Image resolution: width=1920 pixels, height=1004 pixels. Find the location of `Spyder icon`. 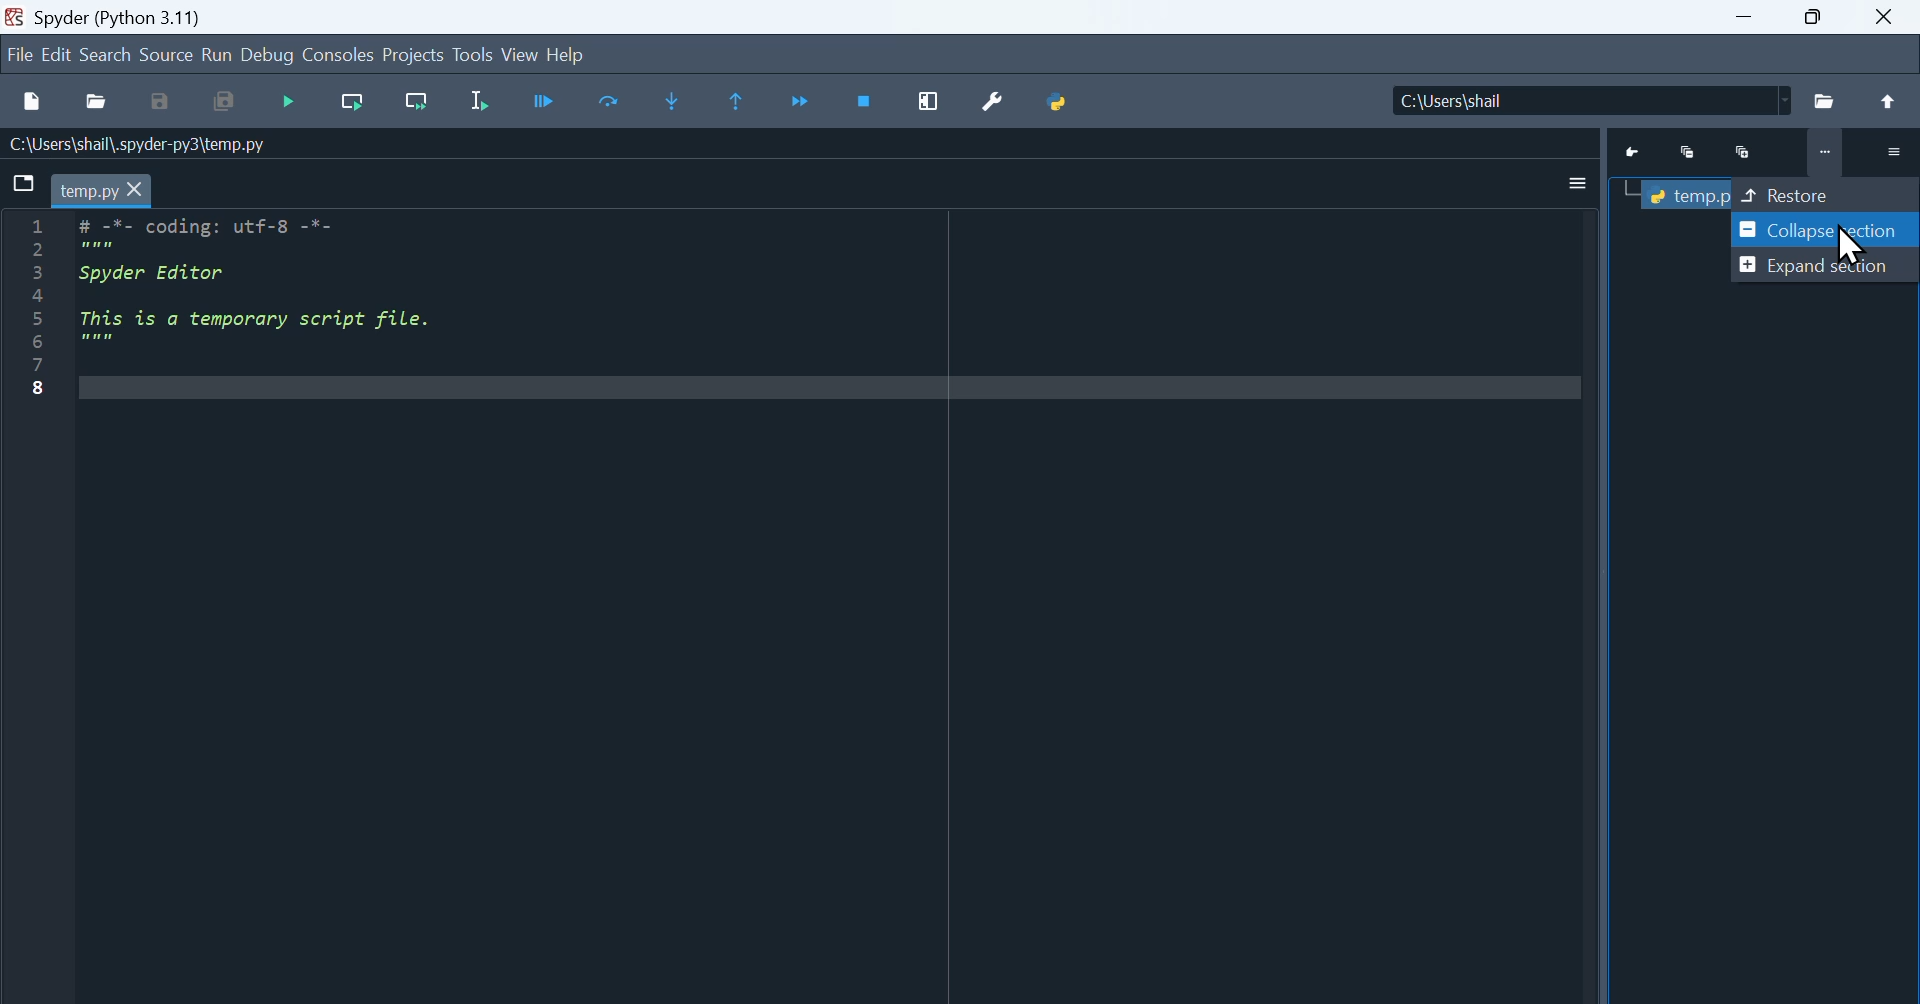

Spyder icon is located at coordinates (14, 15).